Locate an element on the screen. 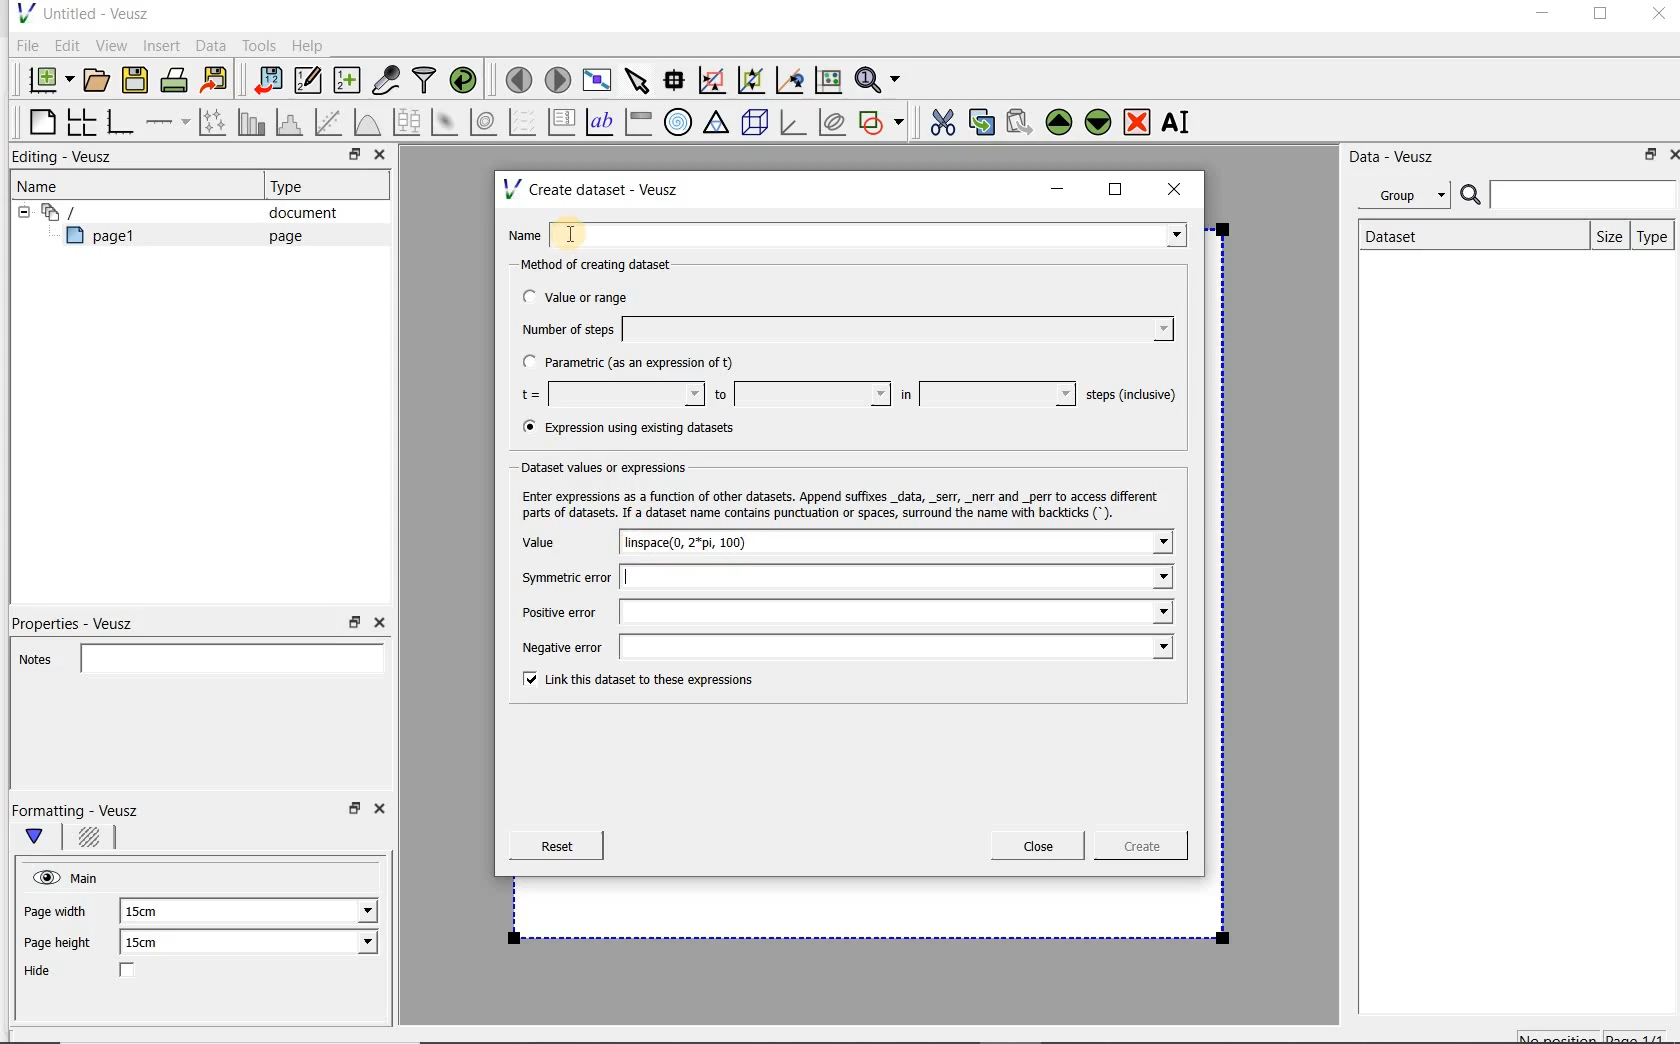 This screenshot has width=1680, height=1044. Main formatting is located at coordinates (43, 838).